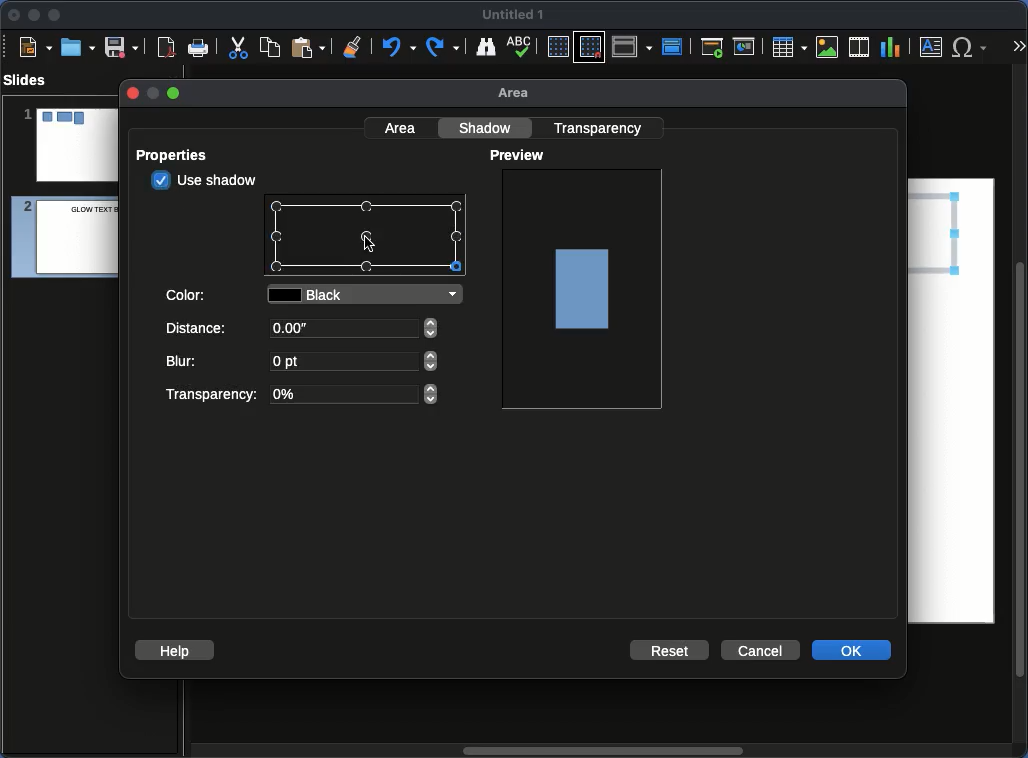 The image size is (1028, 758). What do you see at coordinates (671, 649) in the screenshot?
I see `Reset` at bounding box center [671, 649].